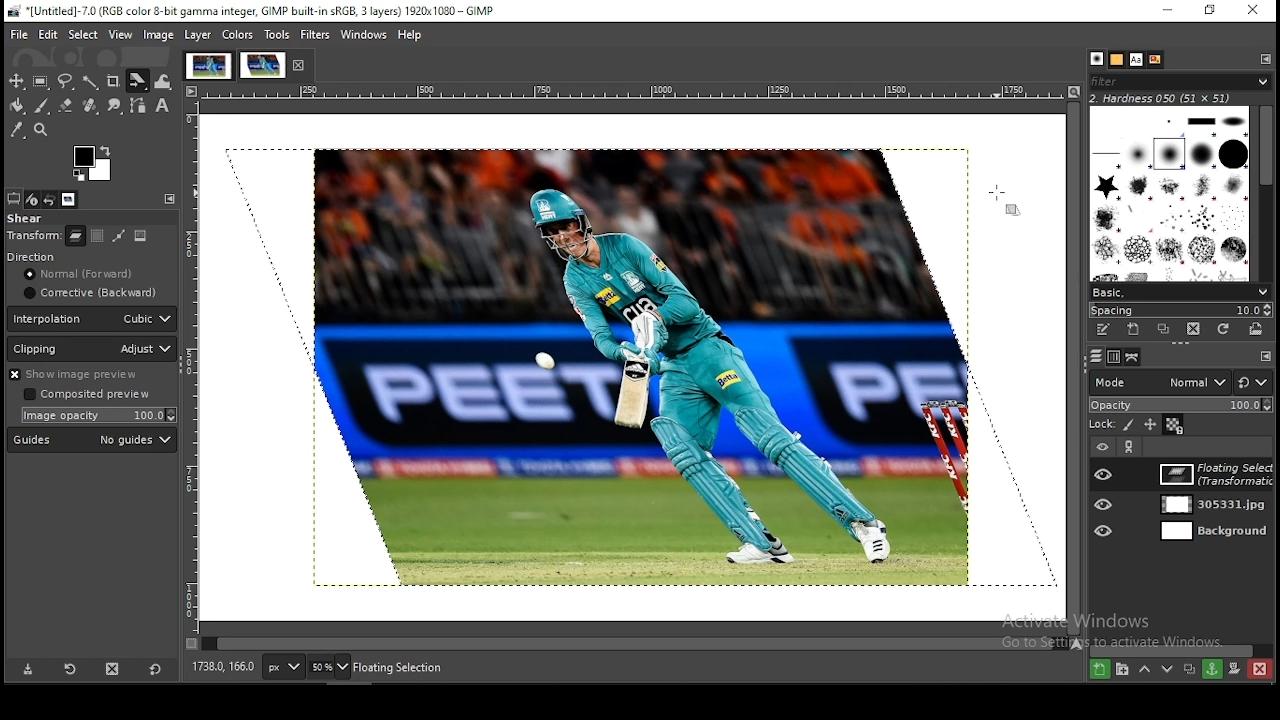 This screenshot has height=720, width=1280. I want to click on guide, so click(91, 440).